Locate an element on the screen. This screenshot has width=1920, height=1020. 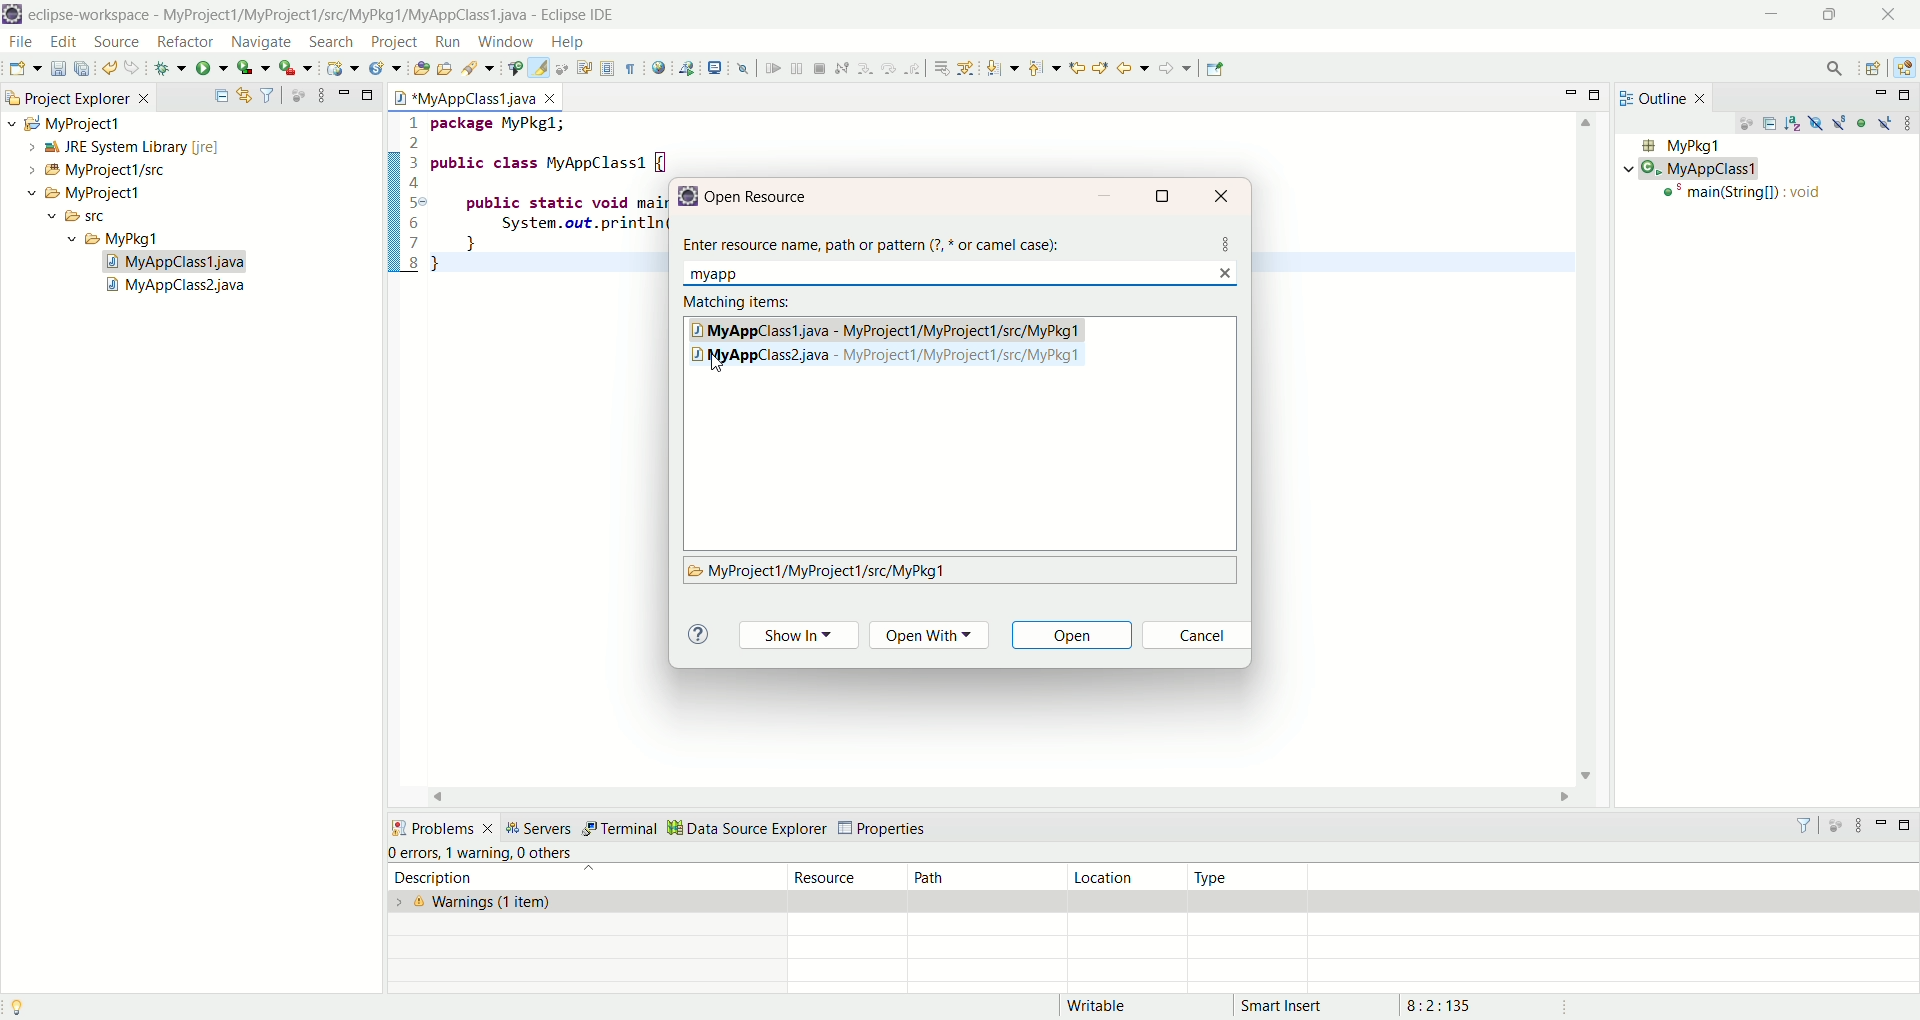
minimize is located at coordinates (1880, 829).